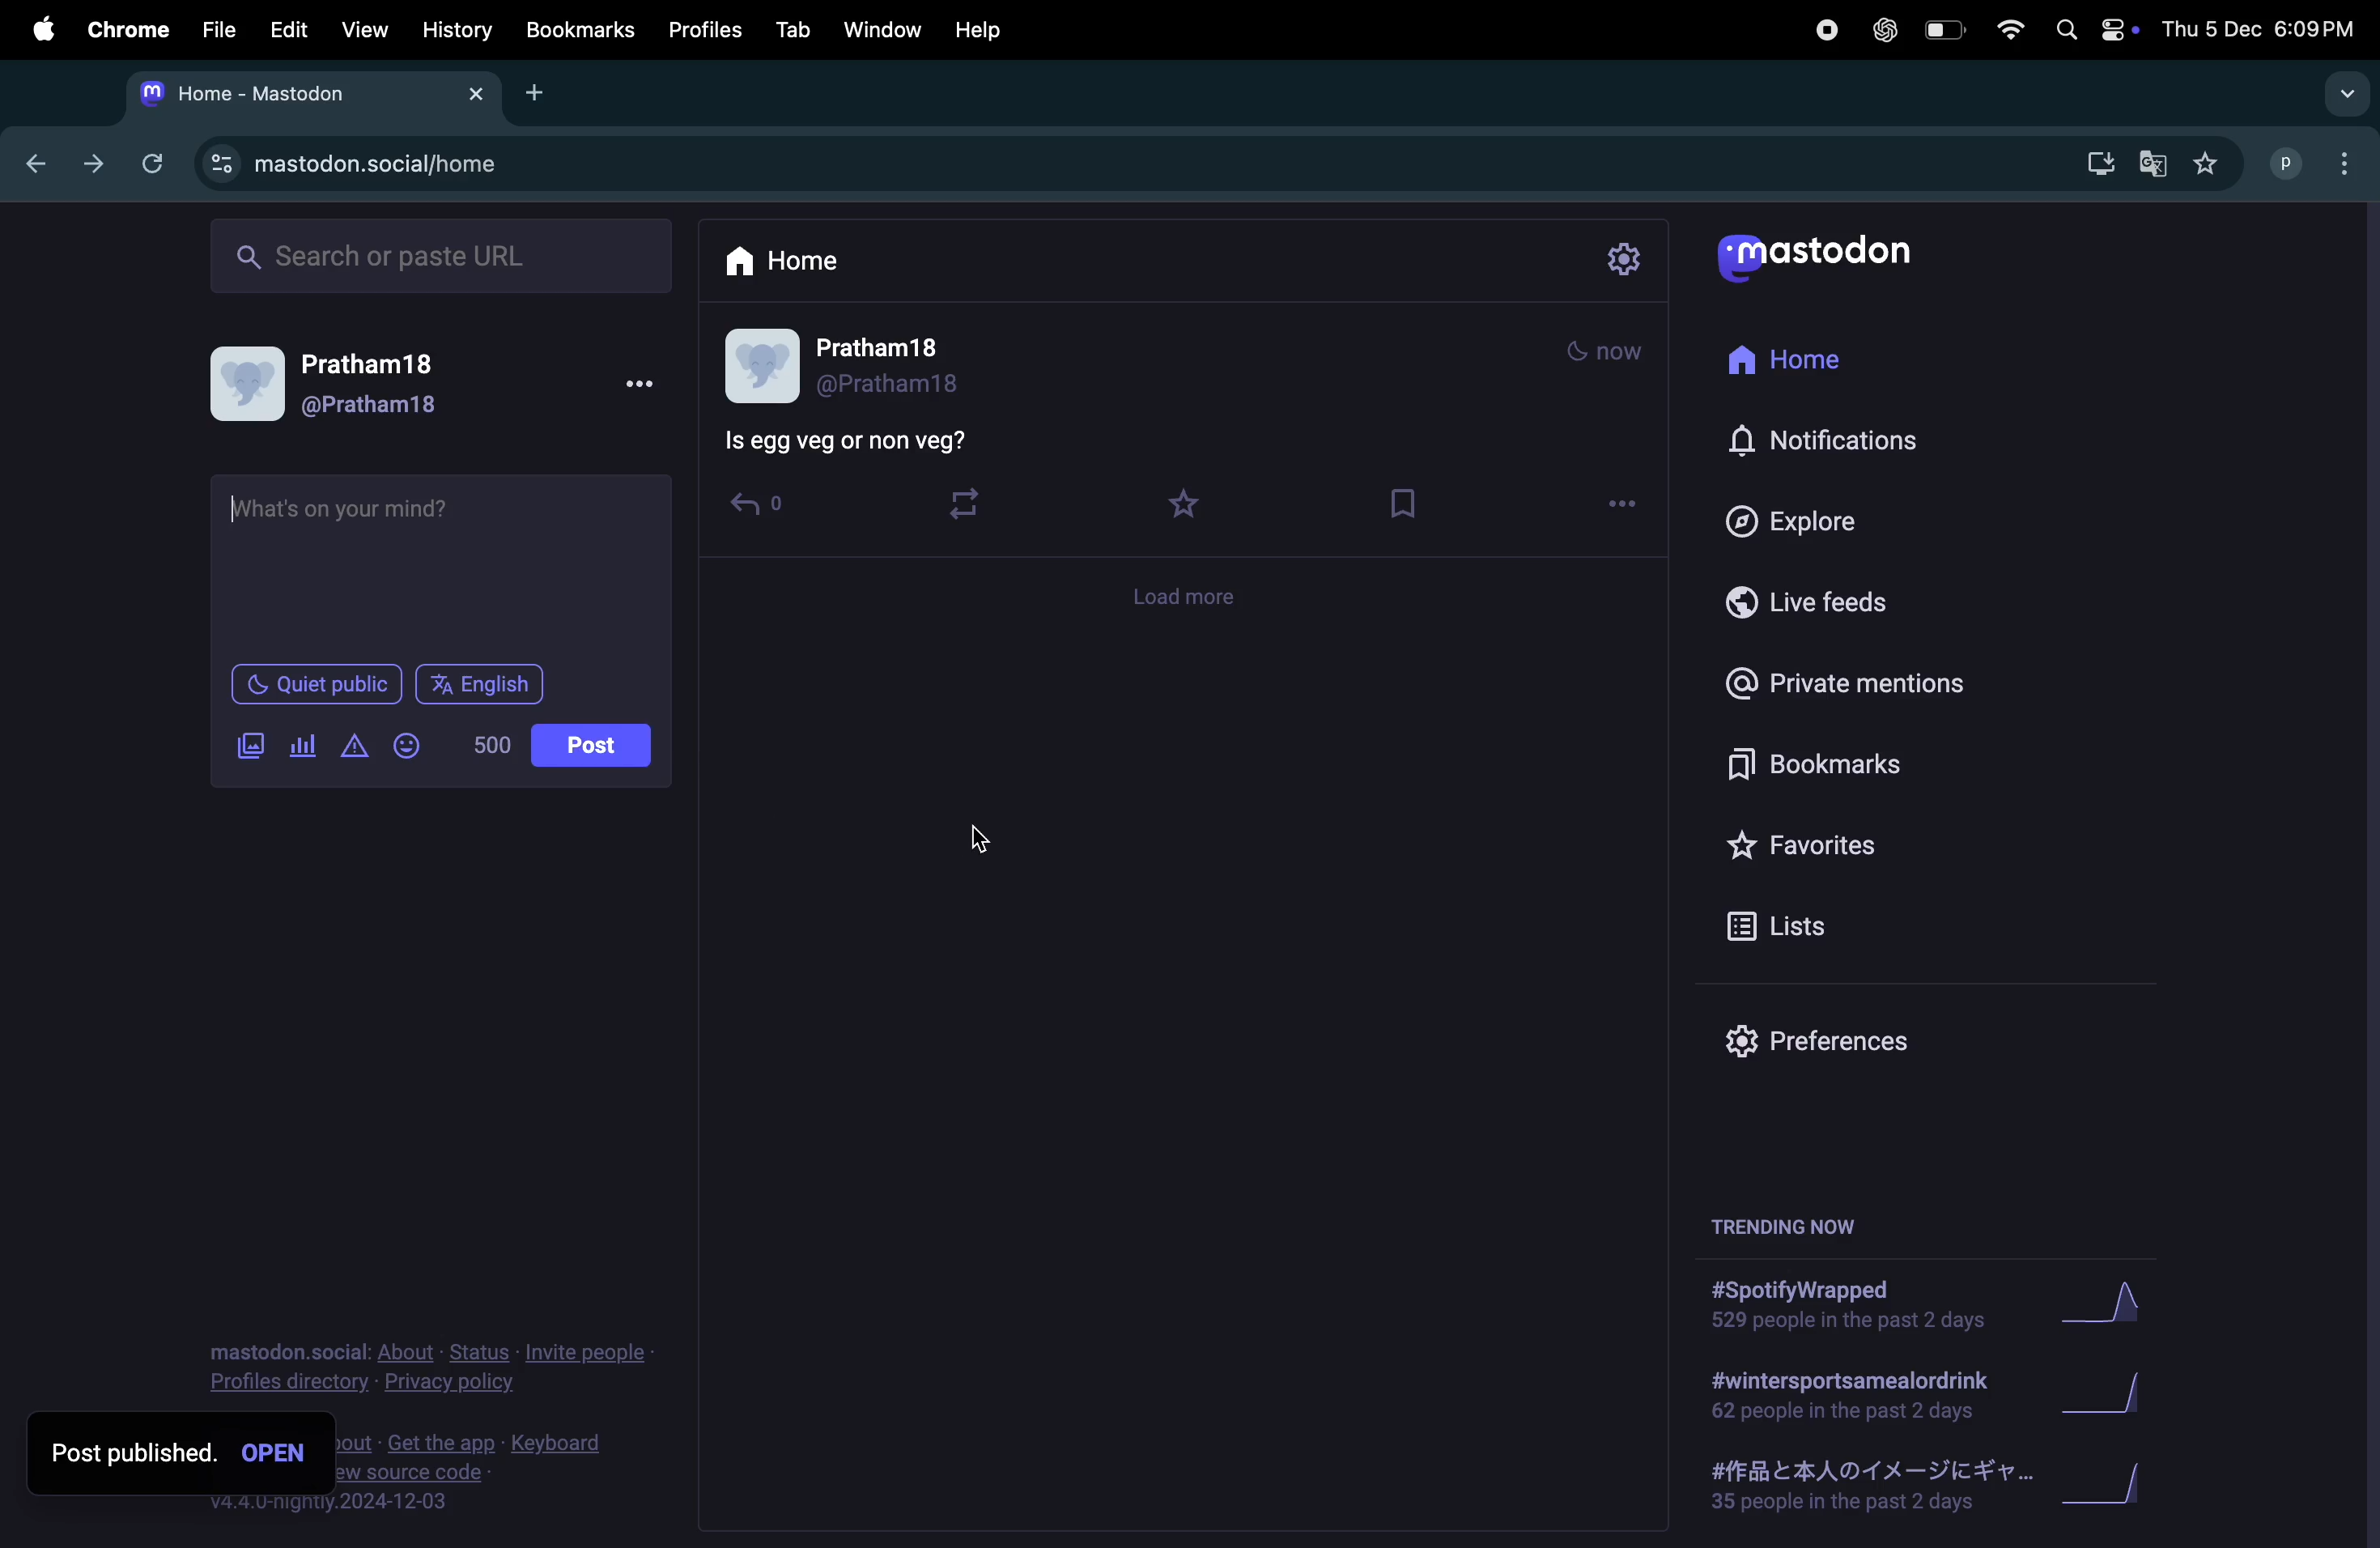 The height and width of the screenshot is (1548, 2380). Describe the element at coordinates (1841, 763) in the screenshot. I see `Bookmarks` at that location.